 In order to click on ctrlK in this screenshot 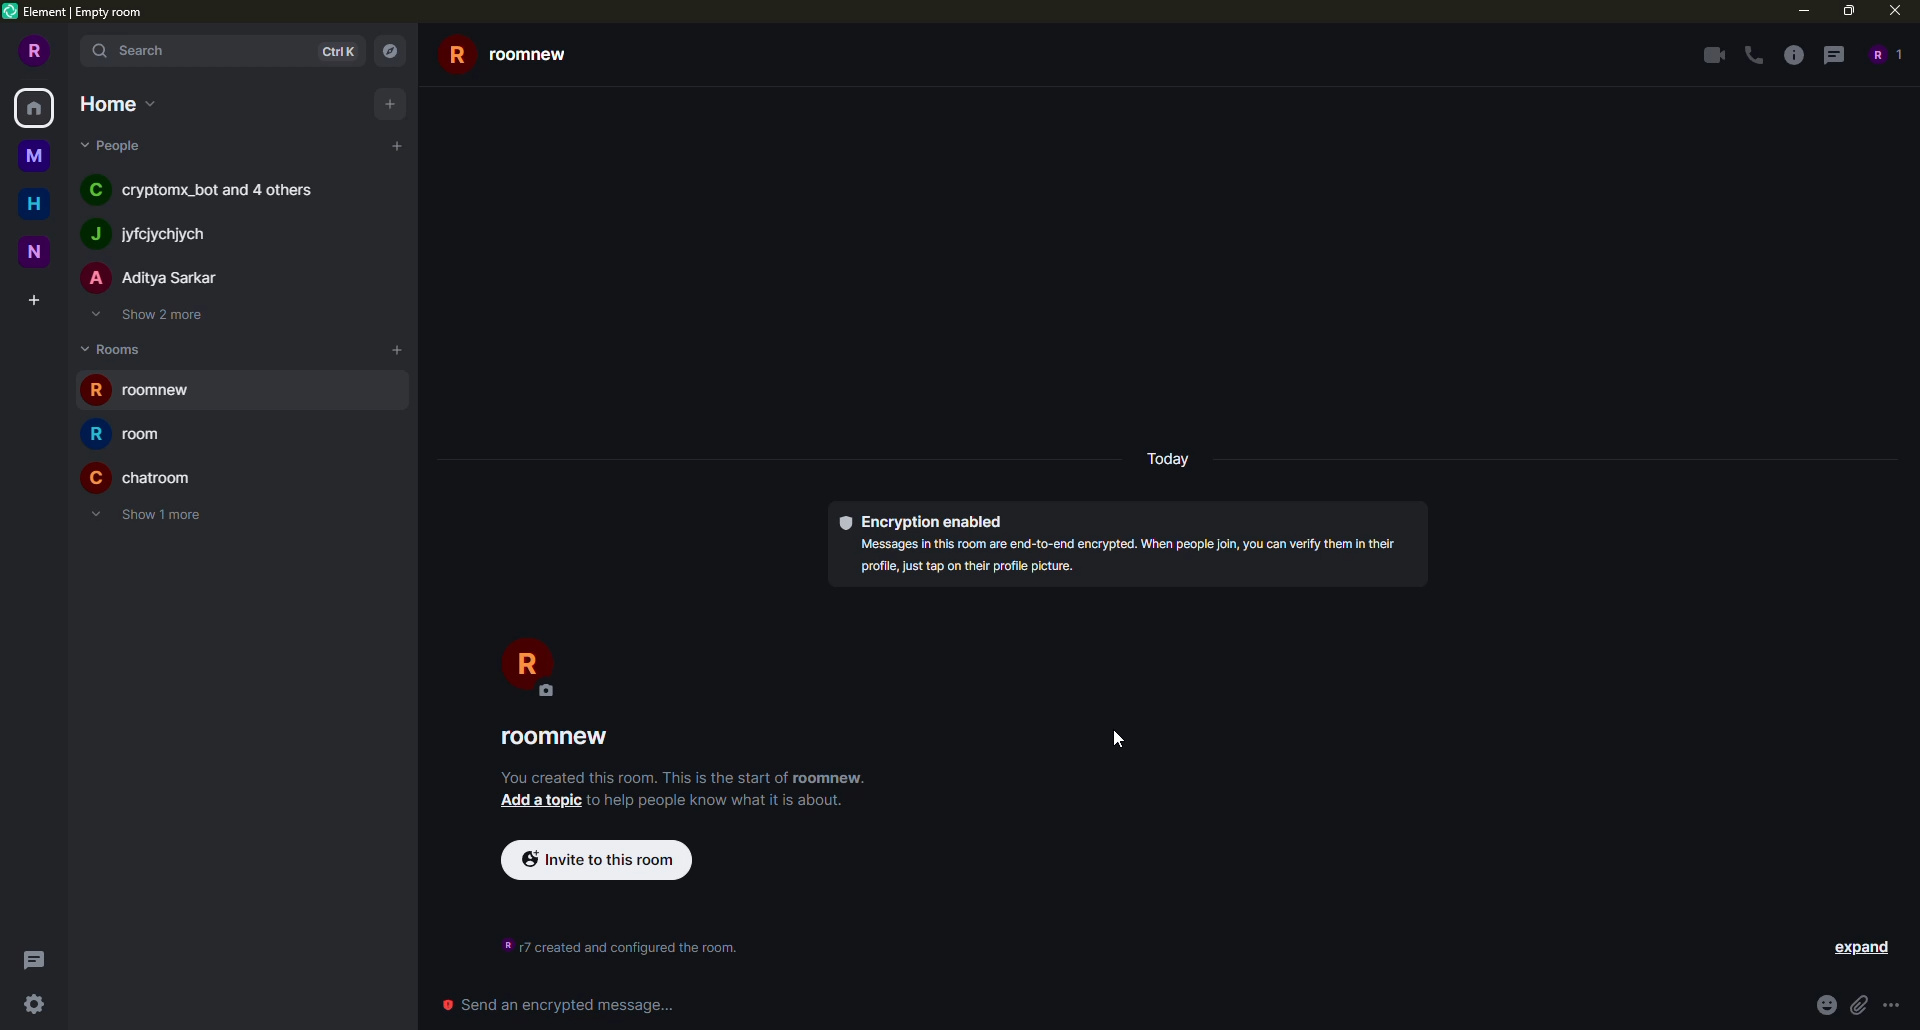, I will do `click(336, 52)`.